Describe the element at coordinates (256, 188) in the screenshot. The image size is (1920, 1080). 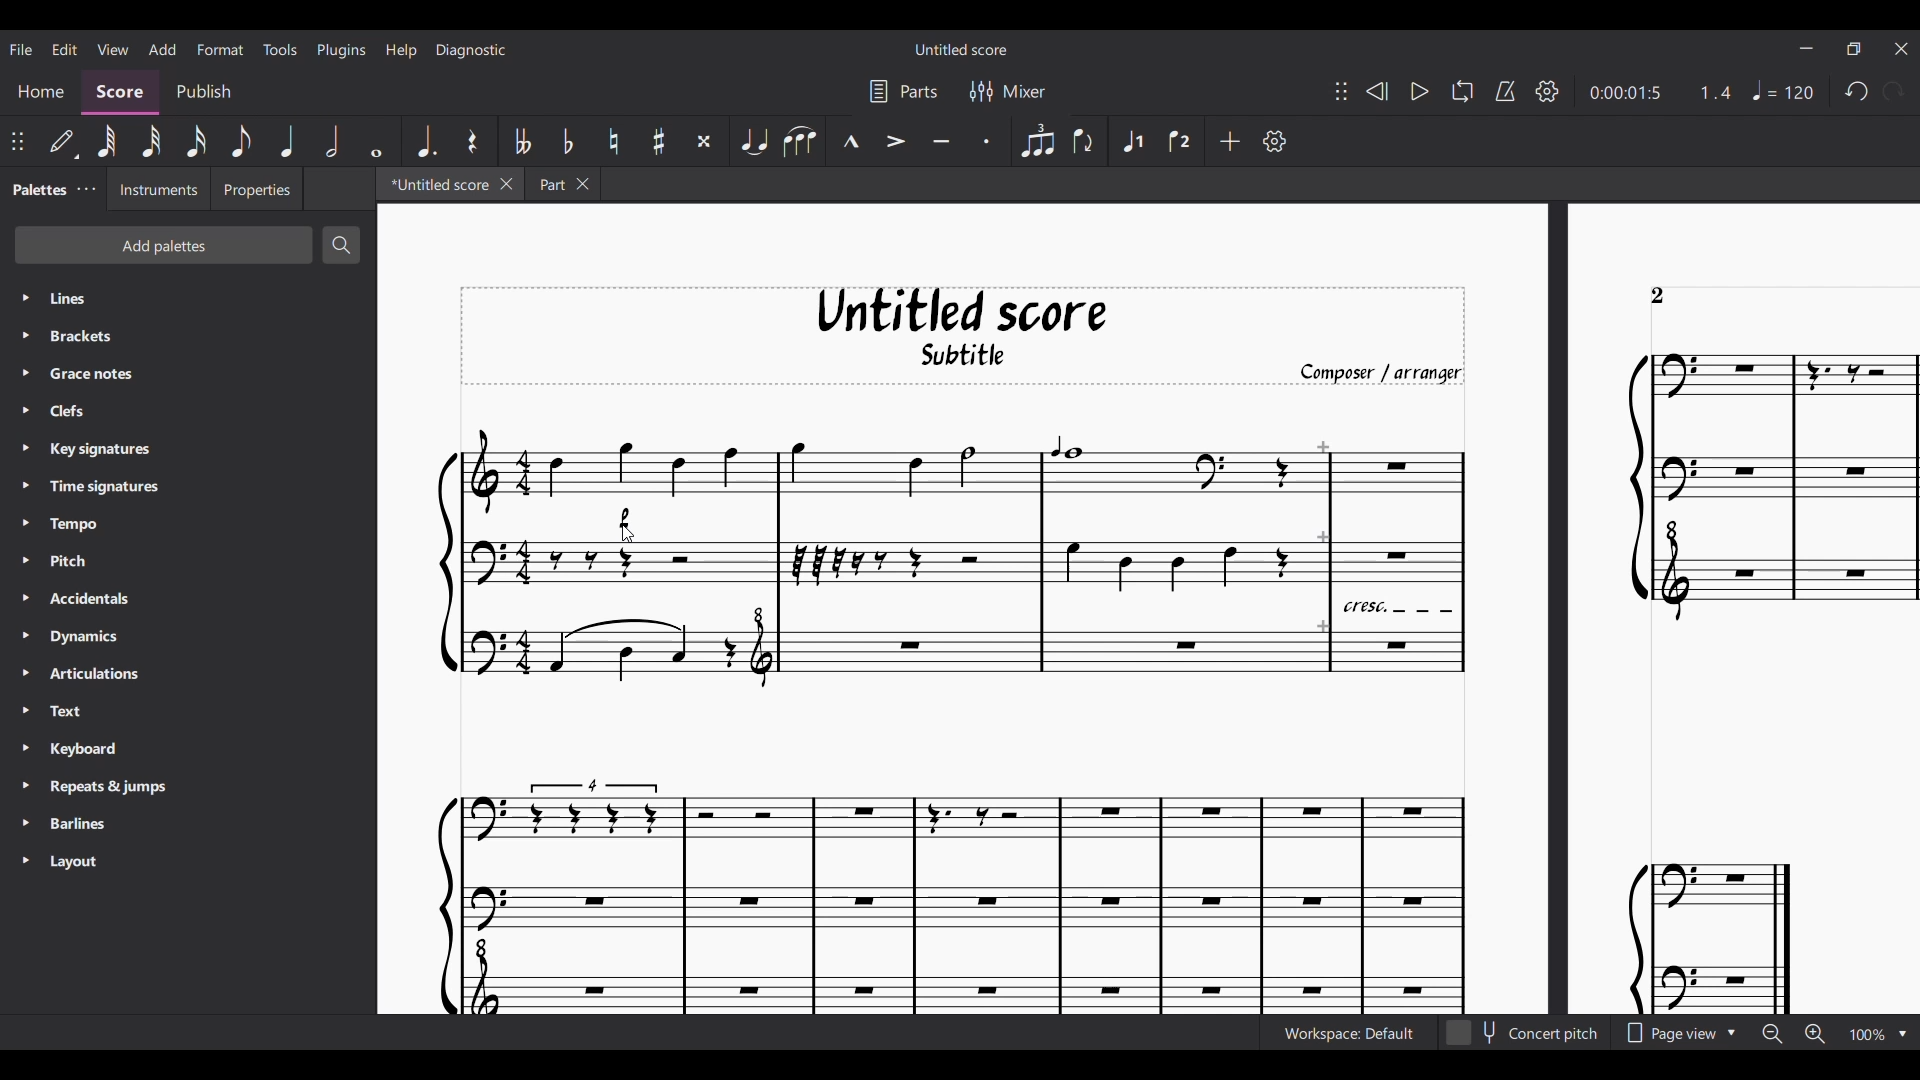
I see `Properties tab` at that location.